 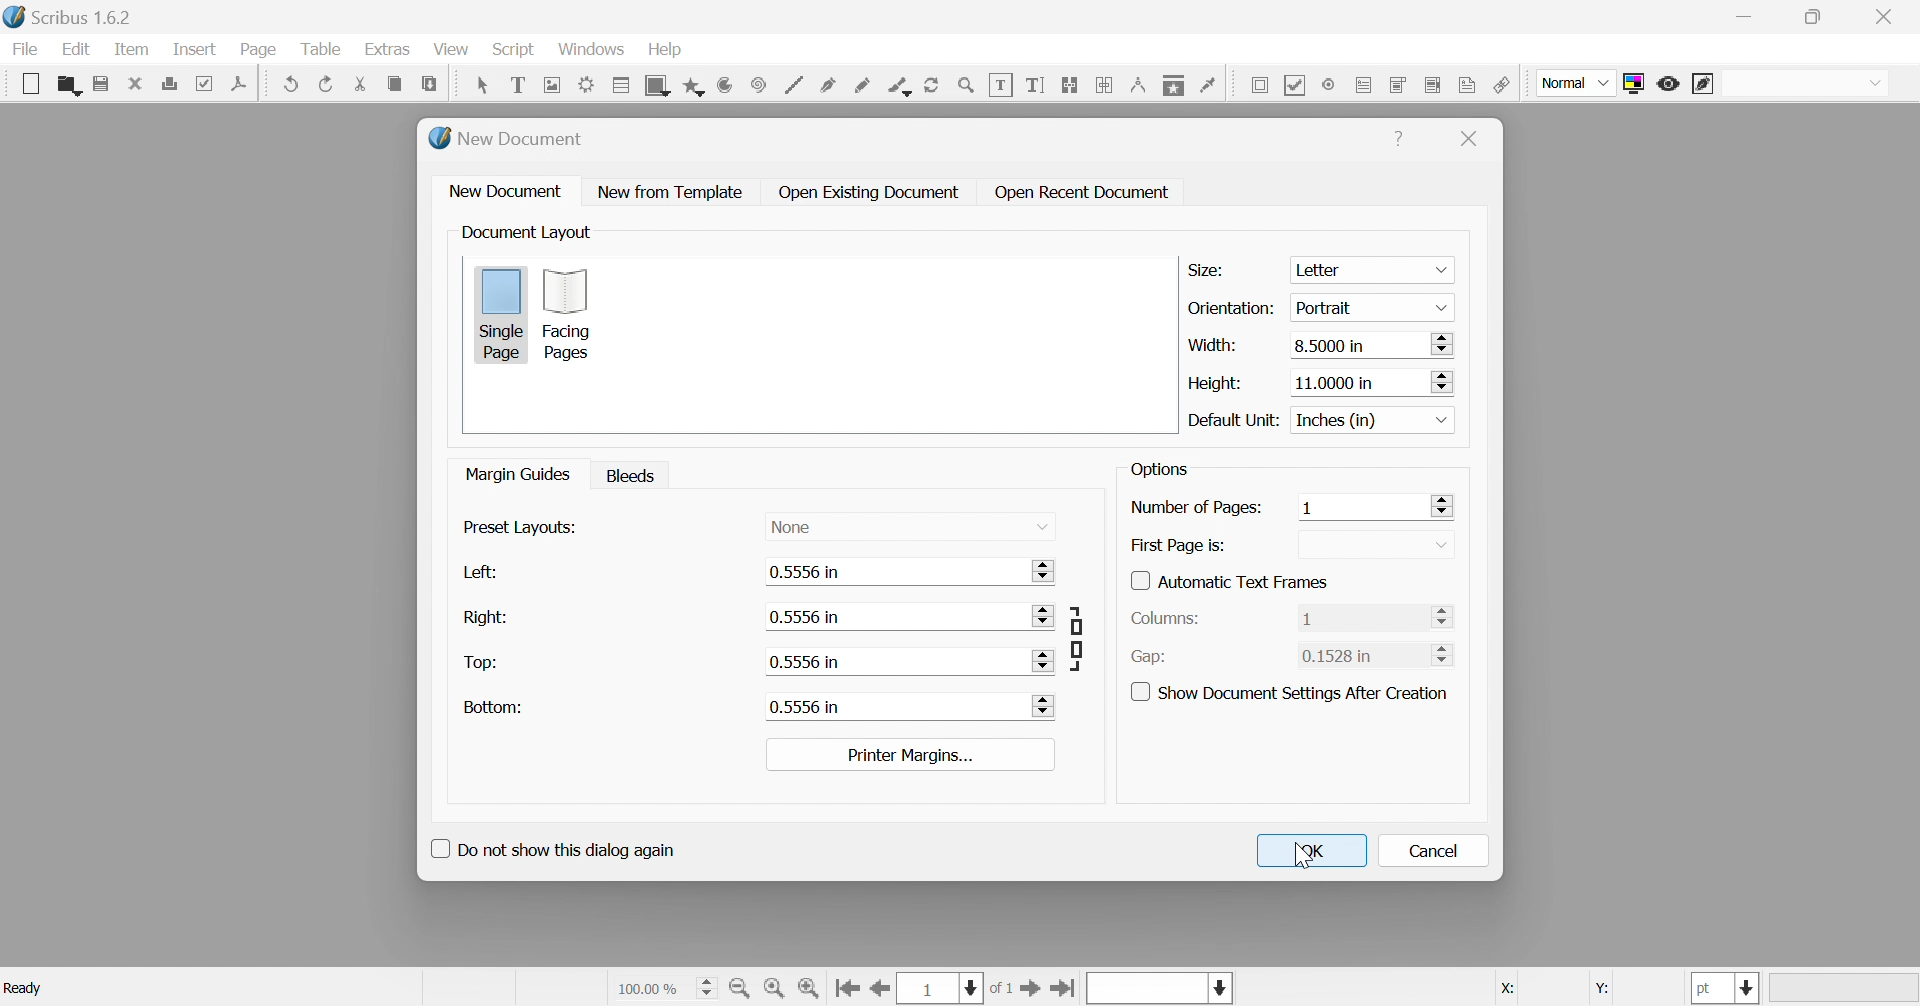 I want to click on close, so click(x=1473, y=143).